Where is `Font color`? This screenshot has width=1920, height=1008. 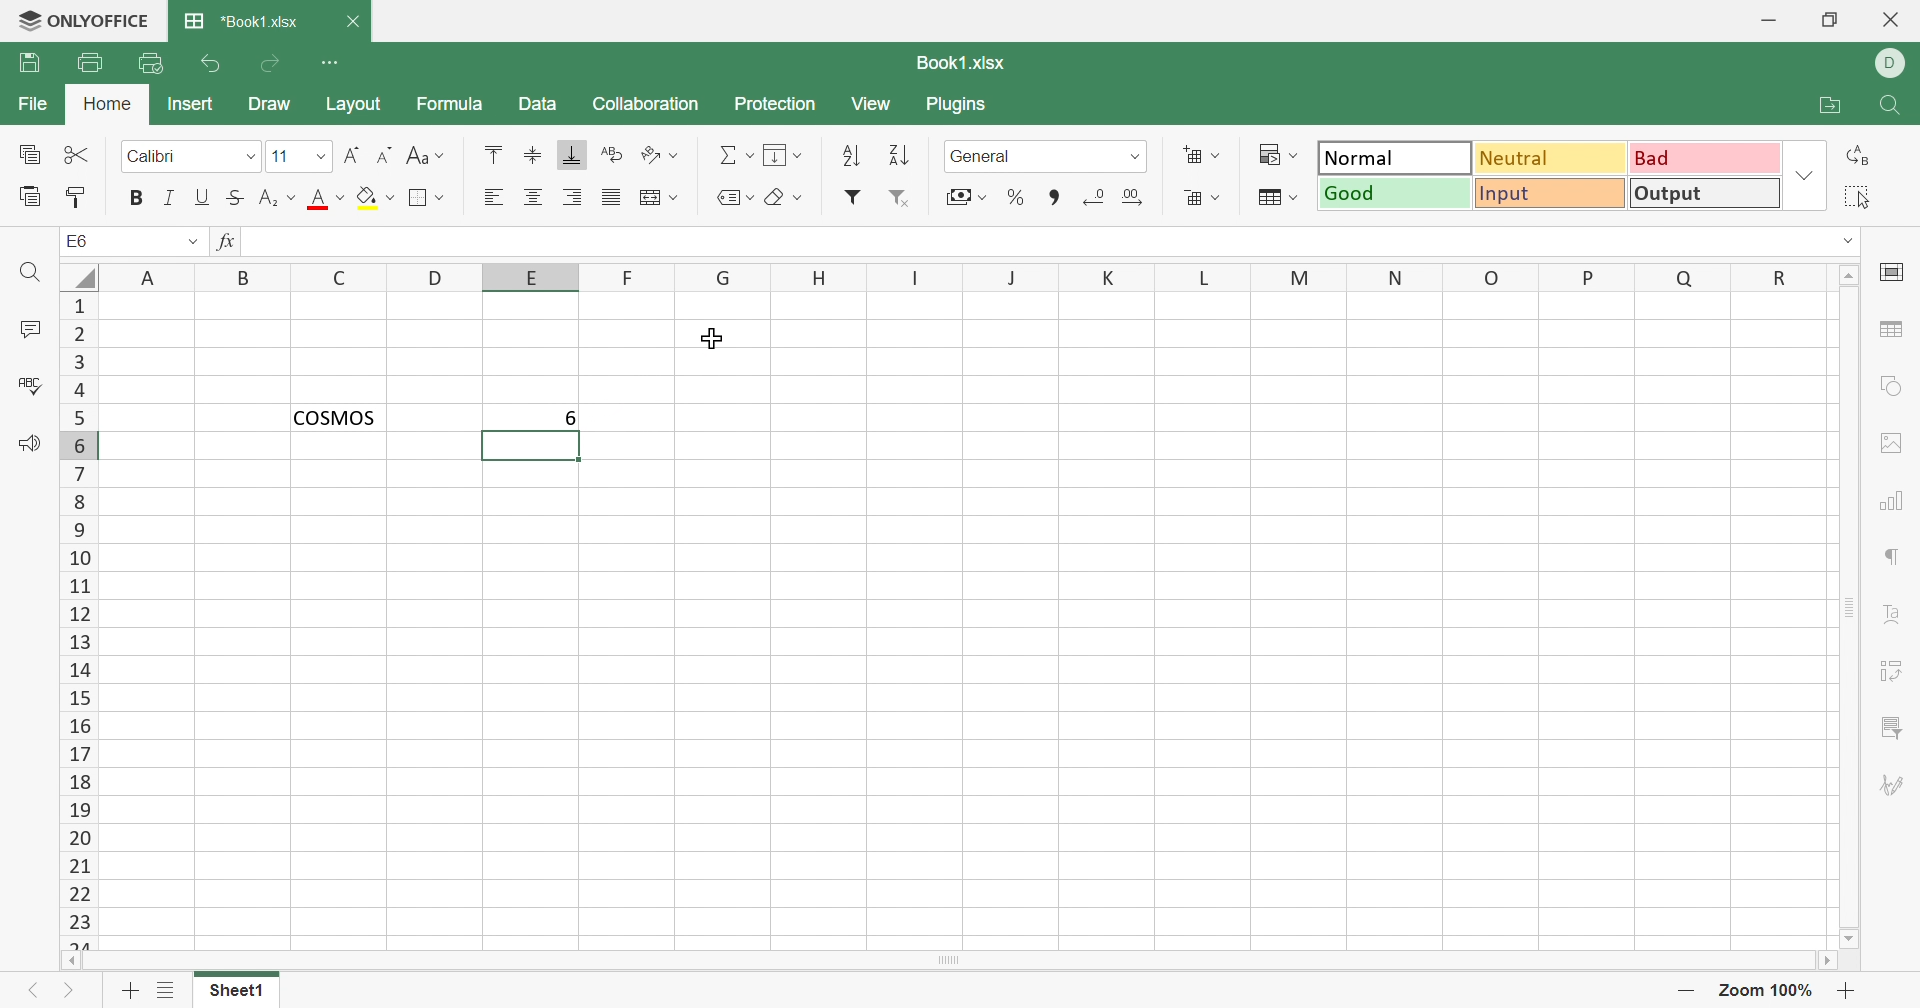 Font color is located at coordinates (327, 198).